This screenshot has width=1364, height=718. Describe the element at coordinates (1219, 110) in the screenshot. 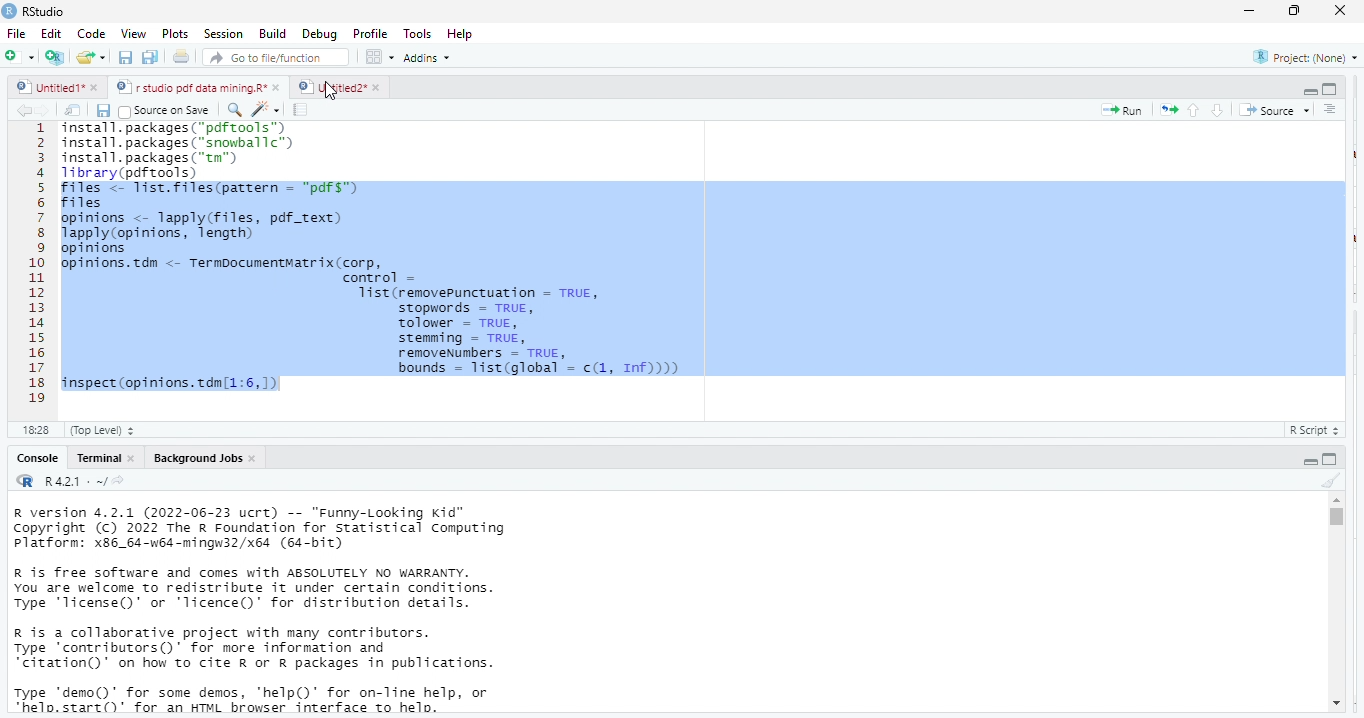

I see `go to next section/chunk` at that location.